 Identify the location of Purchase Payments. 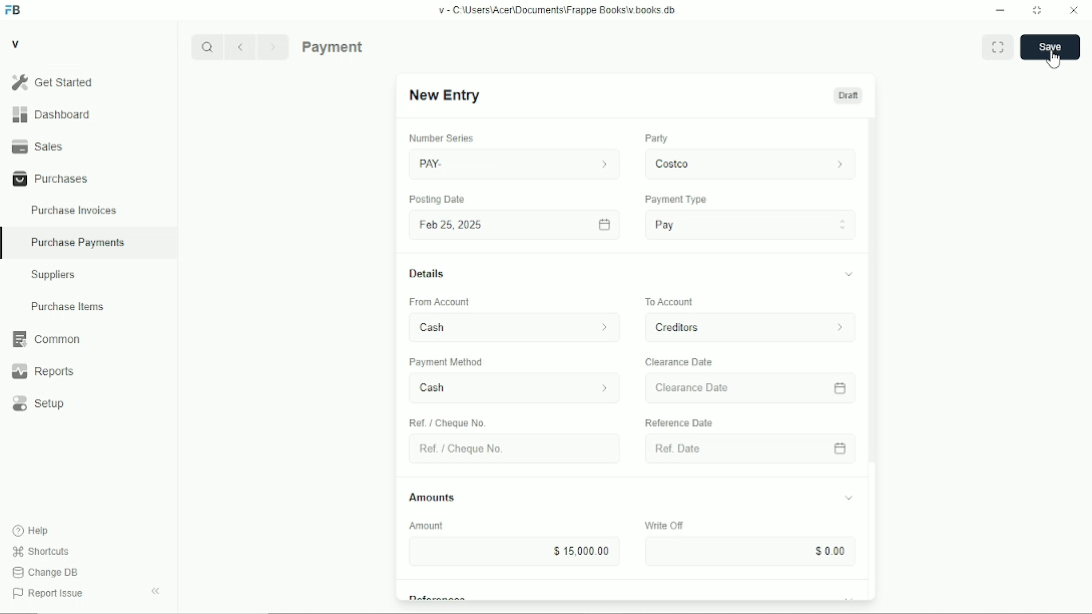
(372, 46).